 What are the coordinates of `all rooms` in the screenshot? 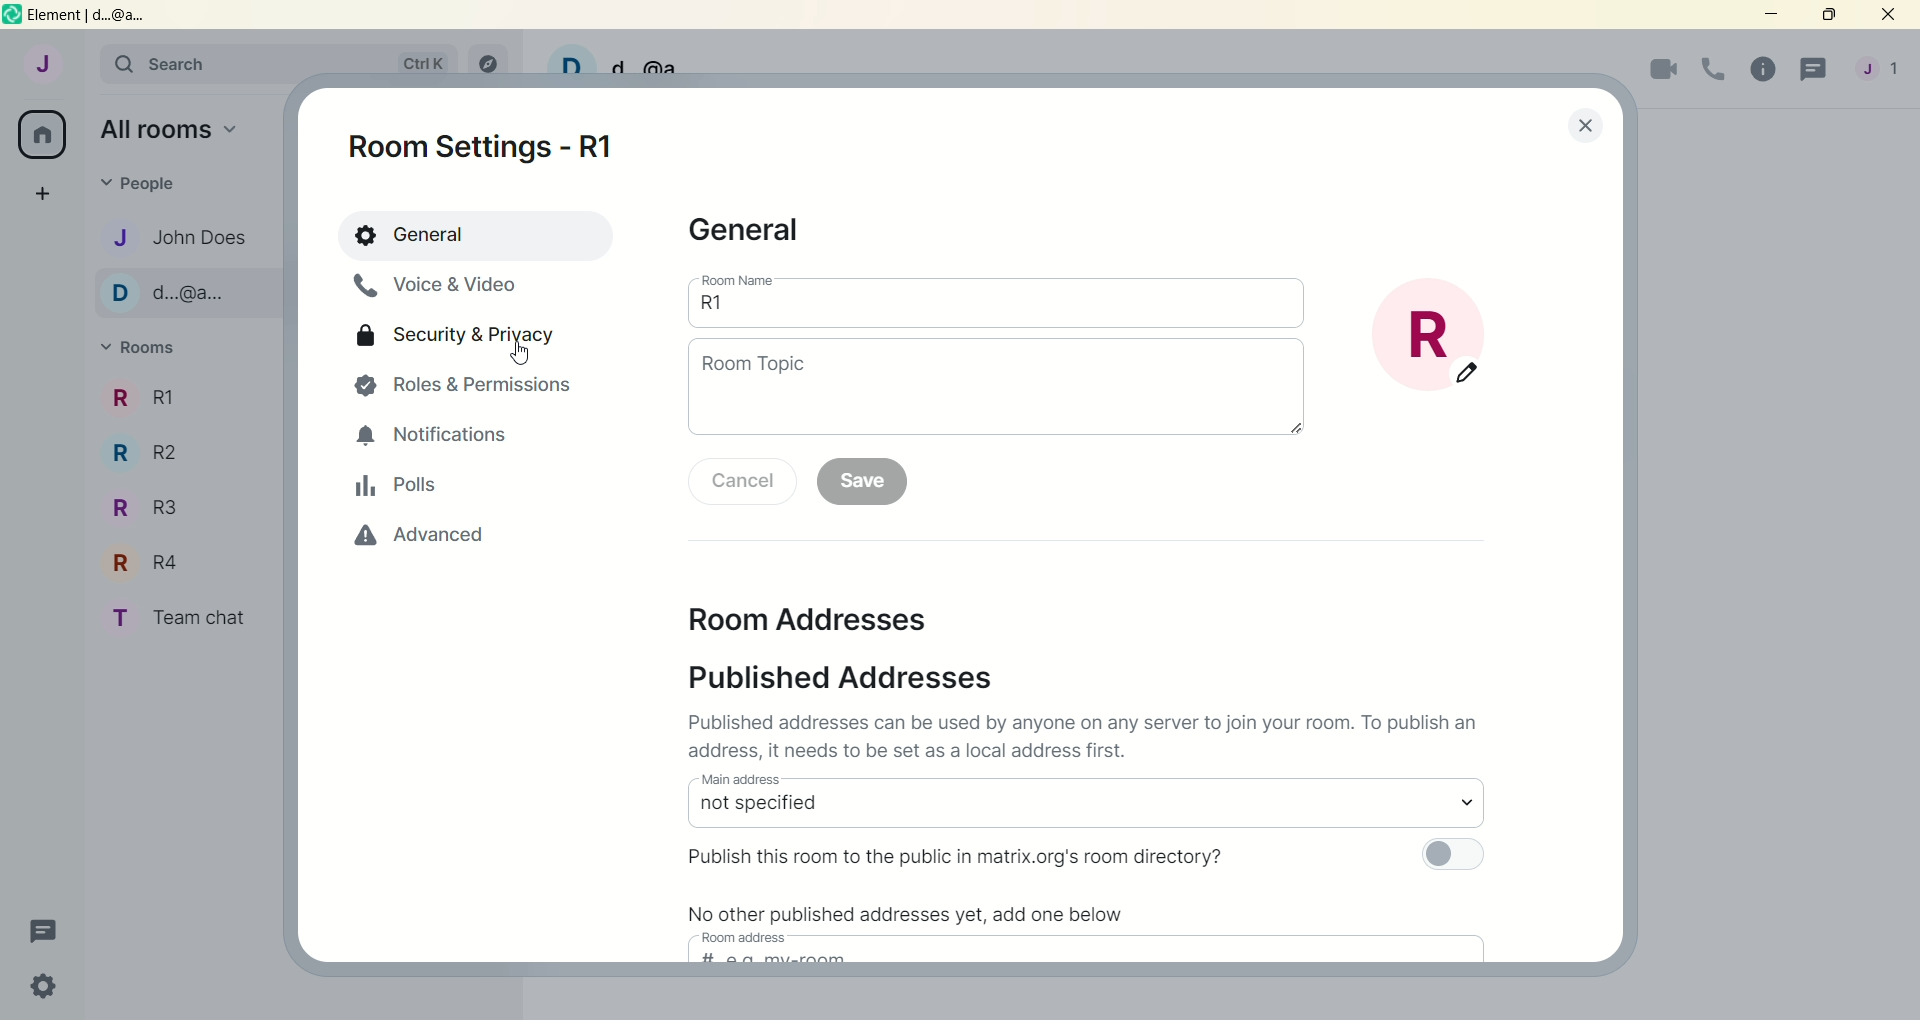 It's located at (170, 128).